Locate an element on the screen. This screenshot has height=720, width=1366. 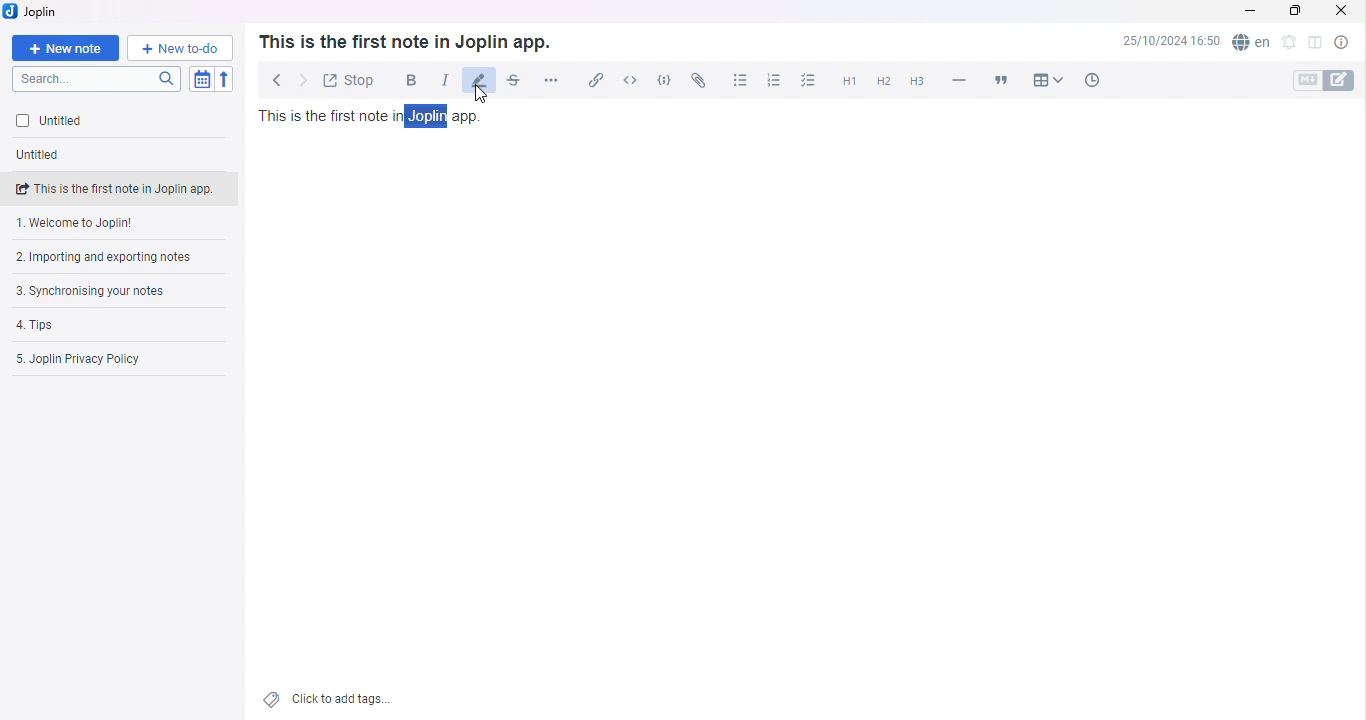
note is located at coordinates (125, 187).